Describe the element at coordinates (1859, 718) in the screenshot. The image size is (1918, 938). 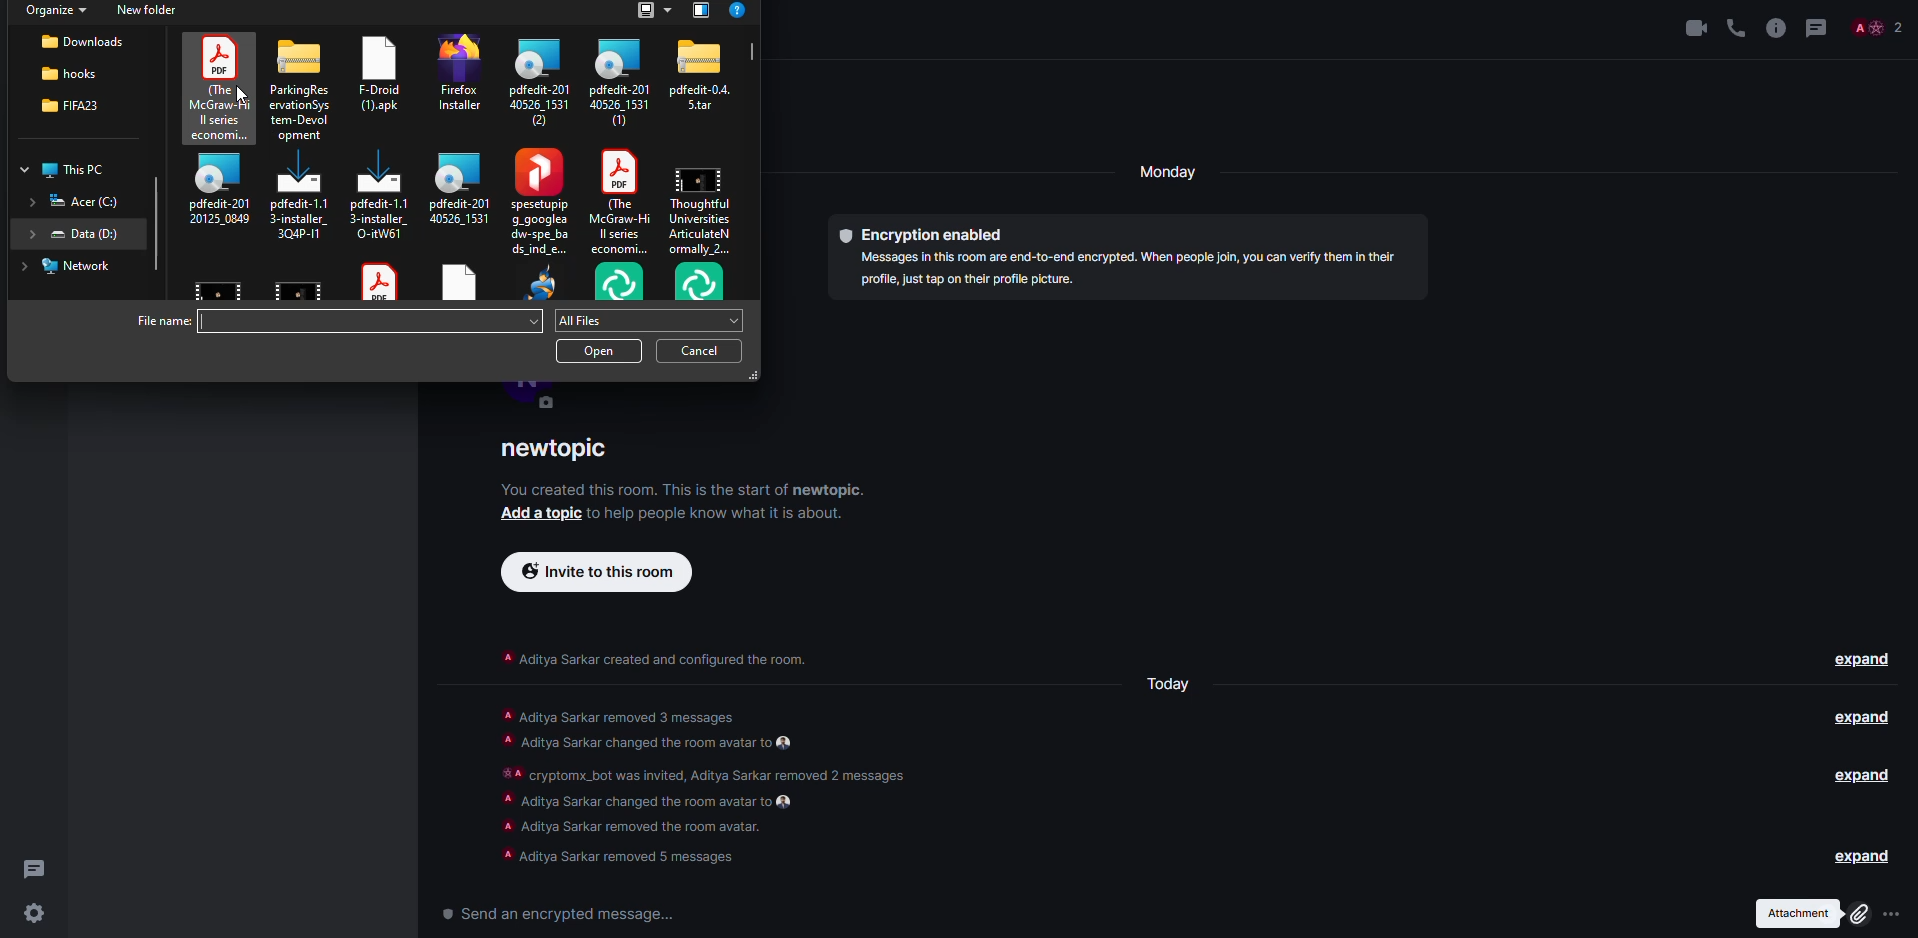
I see `expand` at that location.